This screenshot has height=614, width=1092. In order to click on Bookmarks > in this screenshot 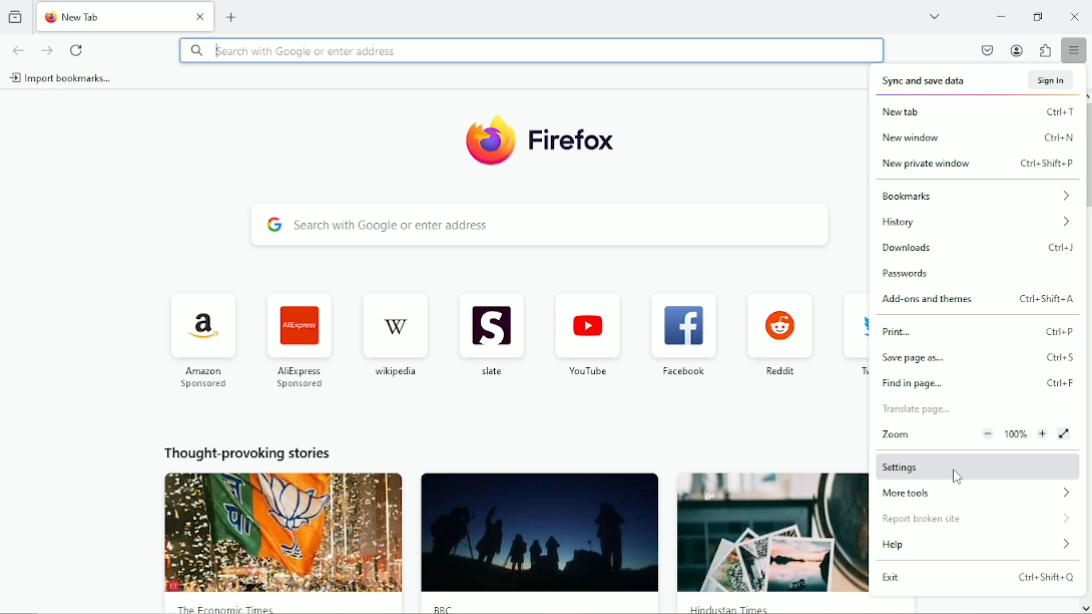, I will do `click(976, 195)`.